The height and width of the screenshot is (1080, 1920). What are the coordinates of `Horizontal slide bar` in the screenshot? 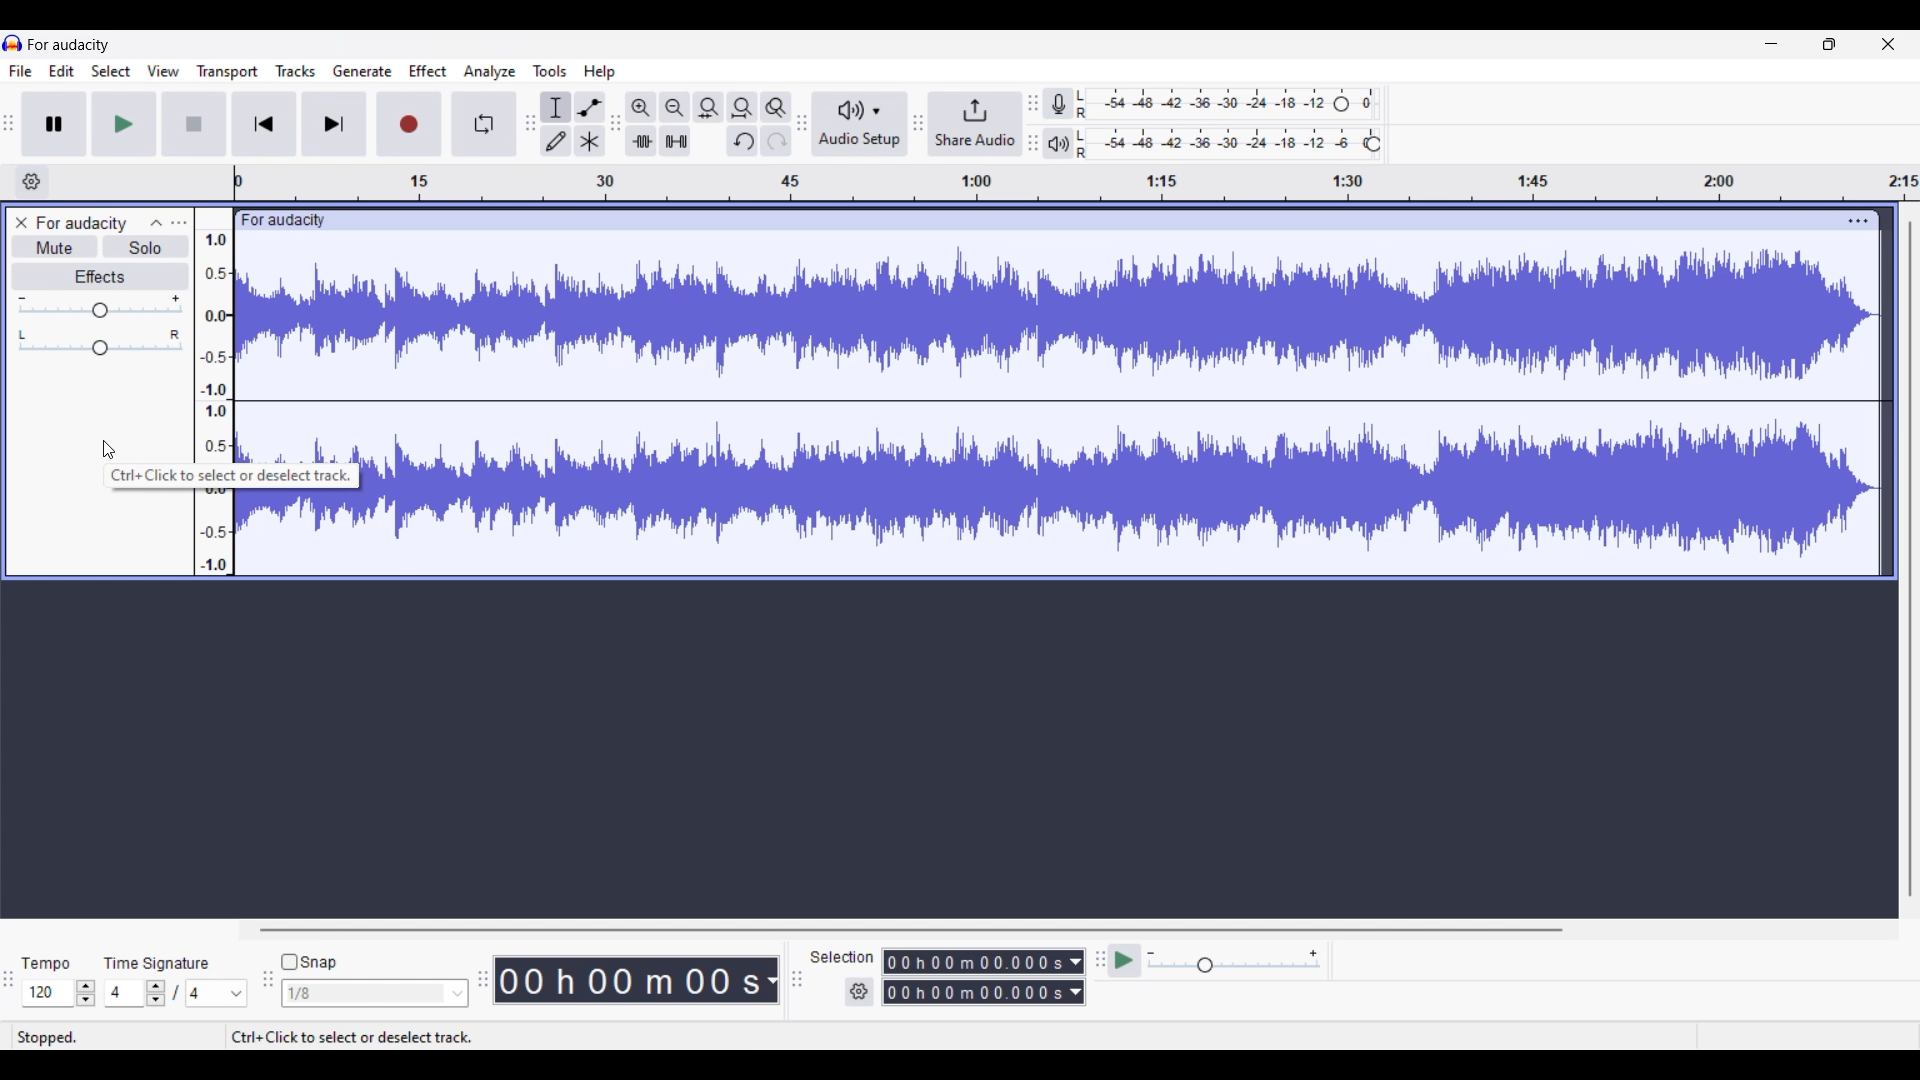 It's located at (912, 930).